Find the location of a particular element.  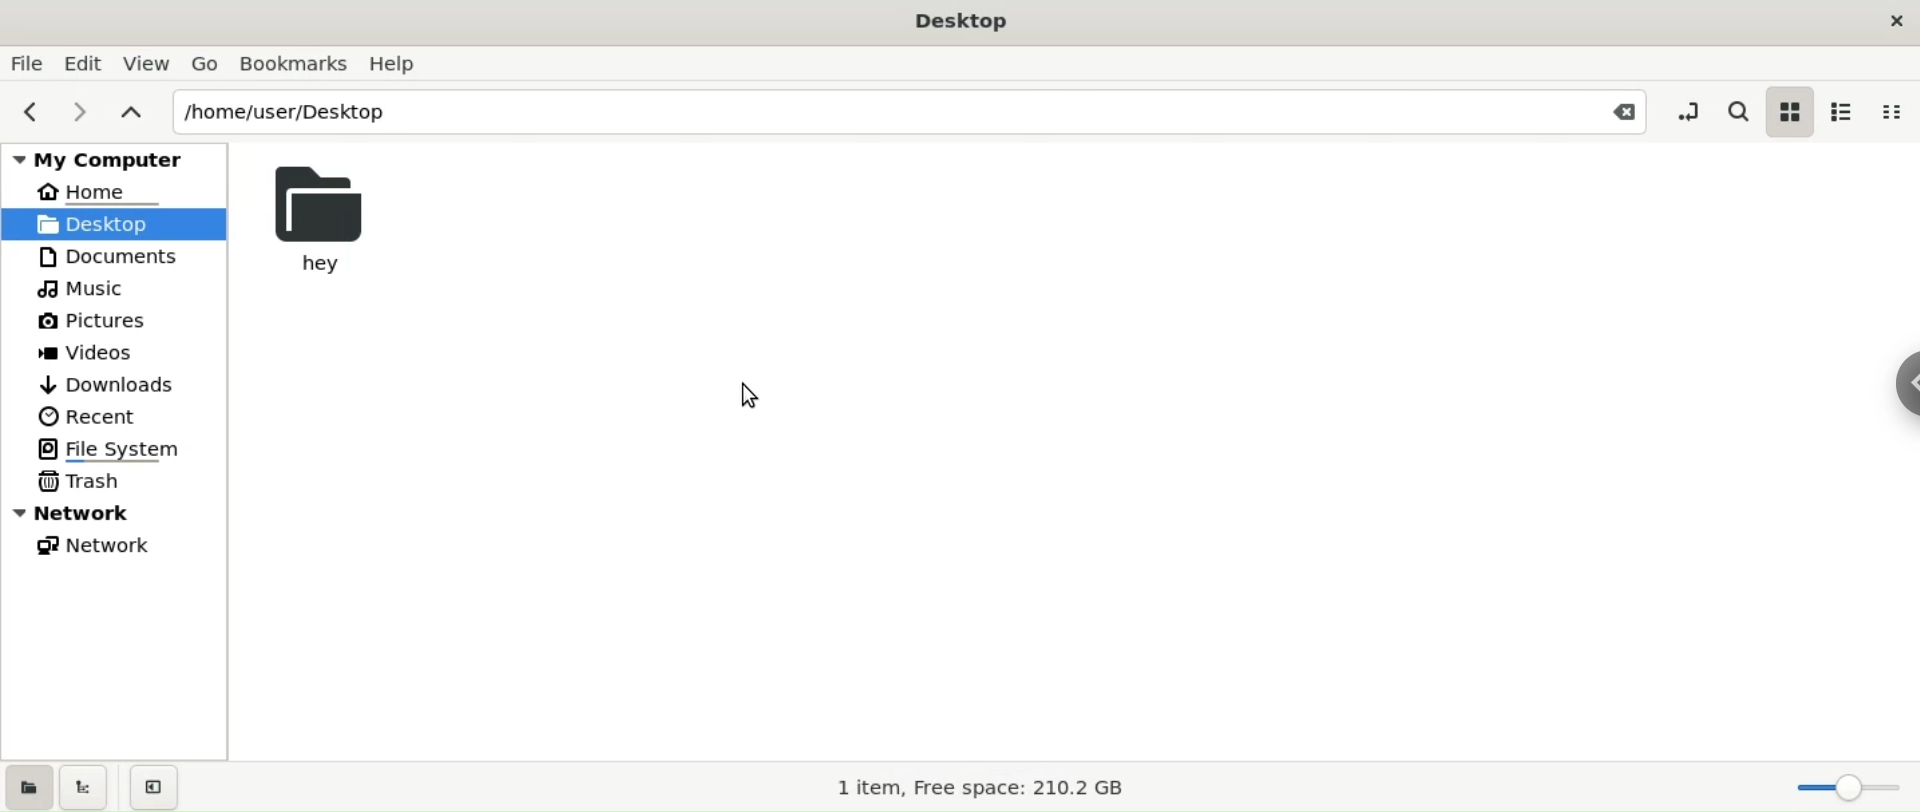

path location input box is located at coordinates (913, 111).